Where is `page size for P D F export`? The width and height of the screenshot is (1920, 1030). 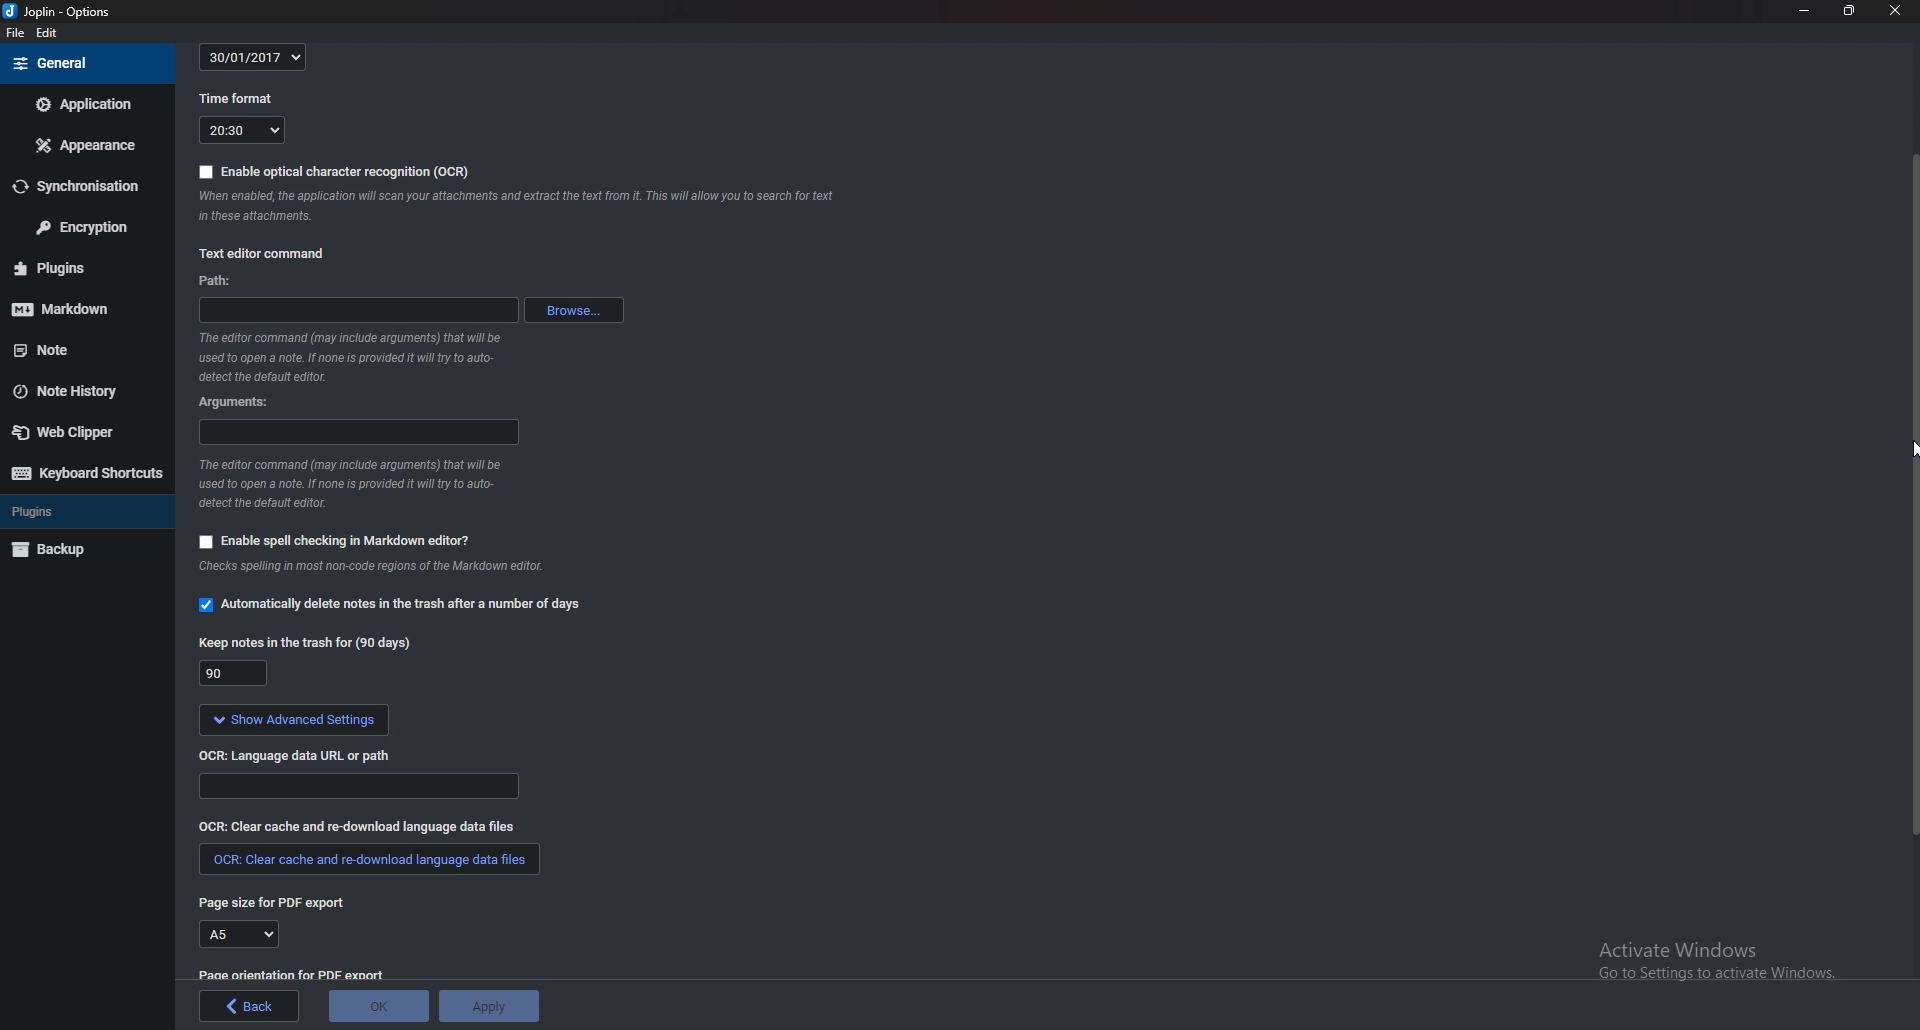 page size for P D F export is located at coordinates (280, 905).